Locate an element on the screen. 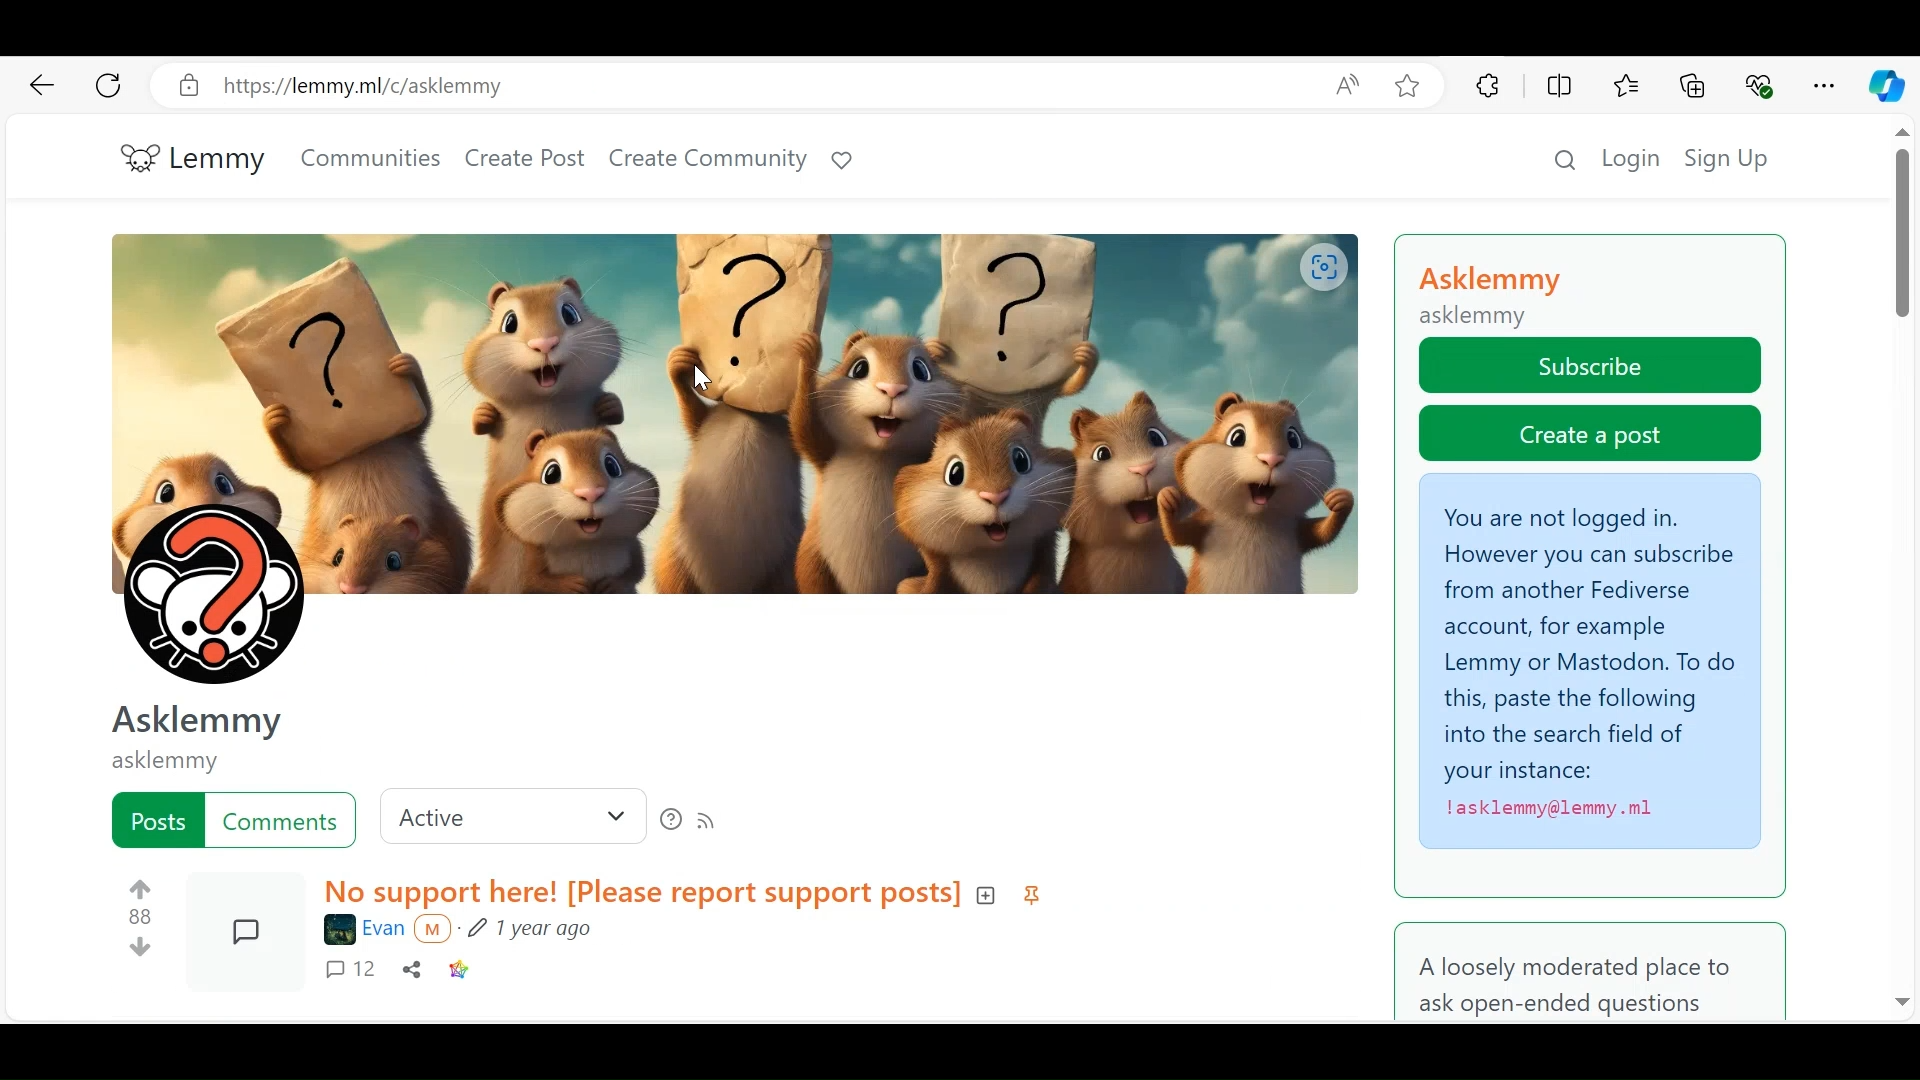  Copilot is located at coordinates (1887, 86).